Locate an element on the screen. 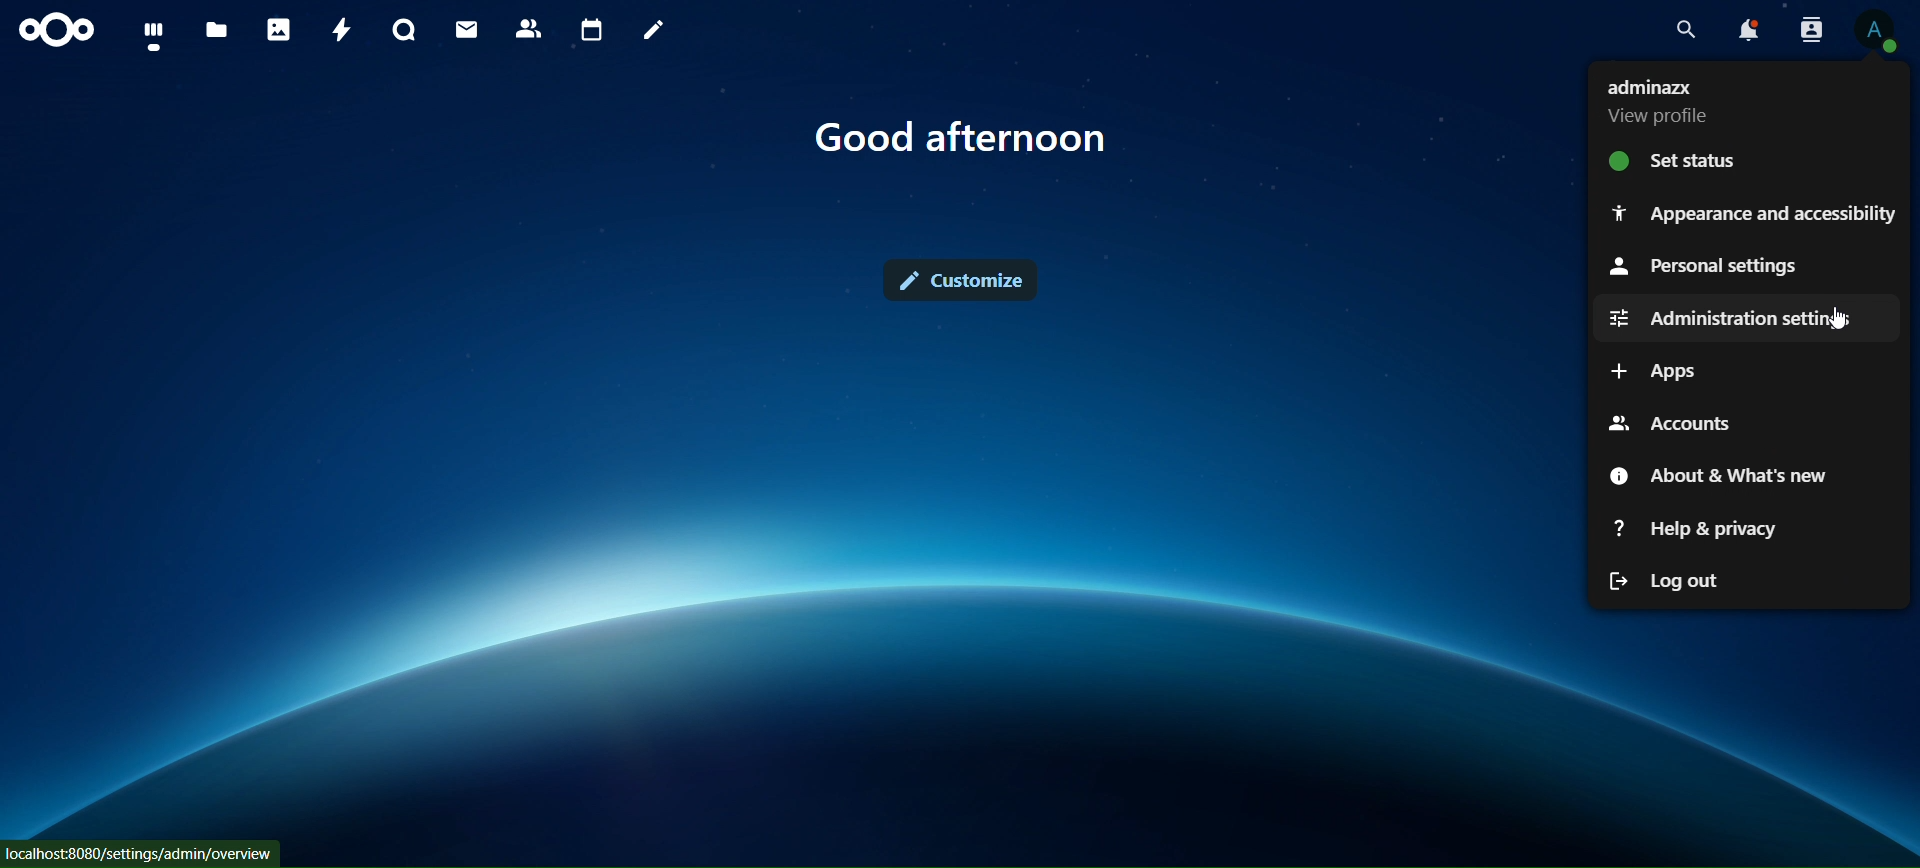 The image size is (1920, 868). notes is located at coordinates (654, 29).